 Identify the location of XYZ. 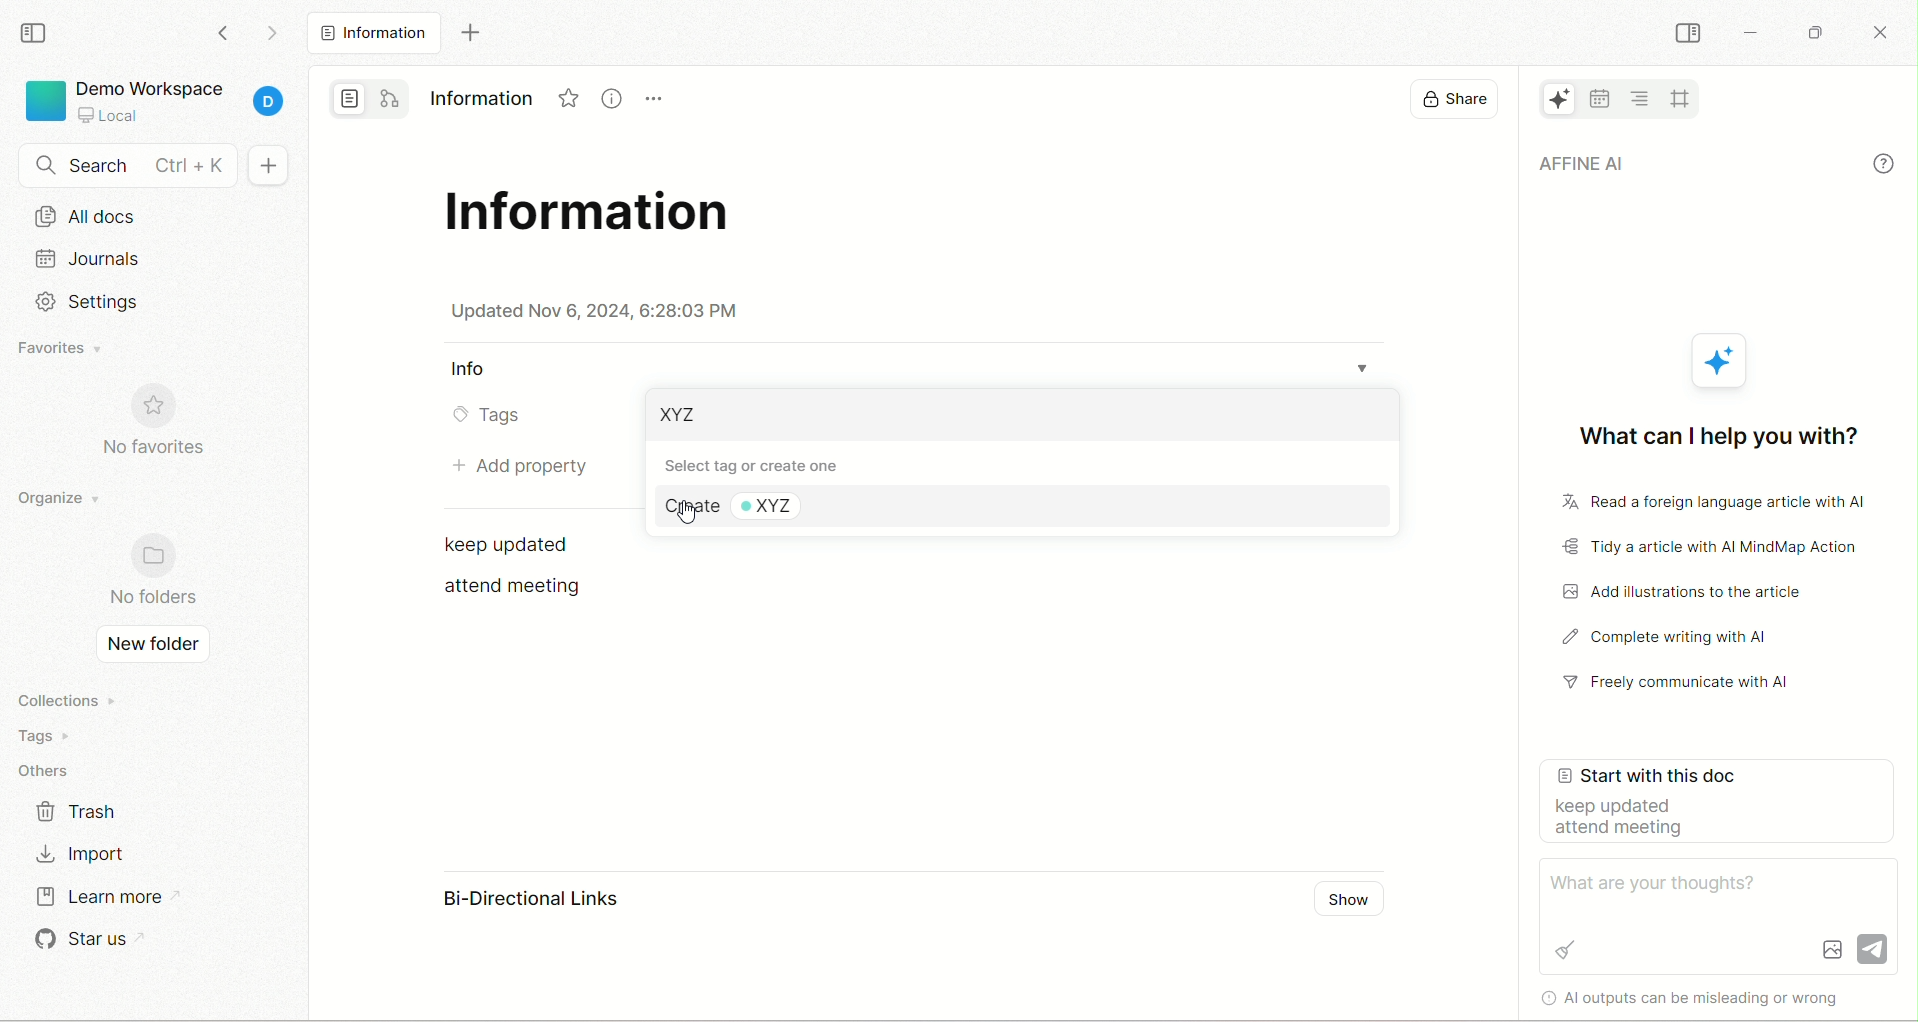
(683, 416).